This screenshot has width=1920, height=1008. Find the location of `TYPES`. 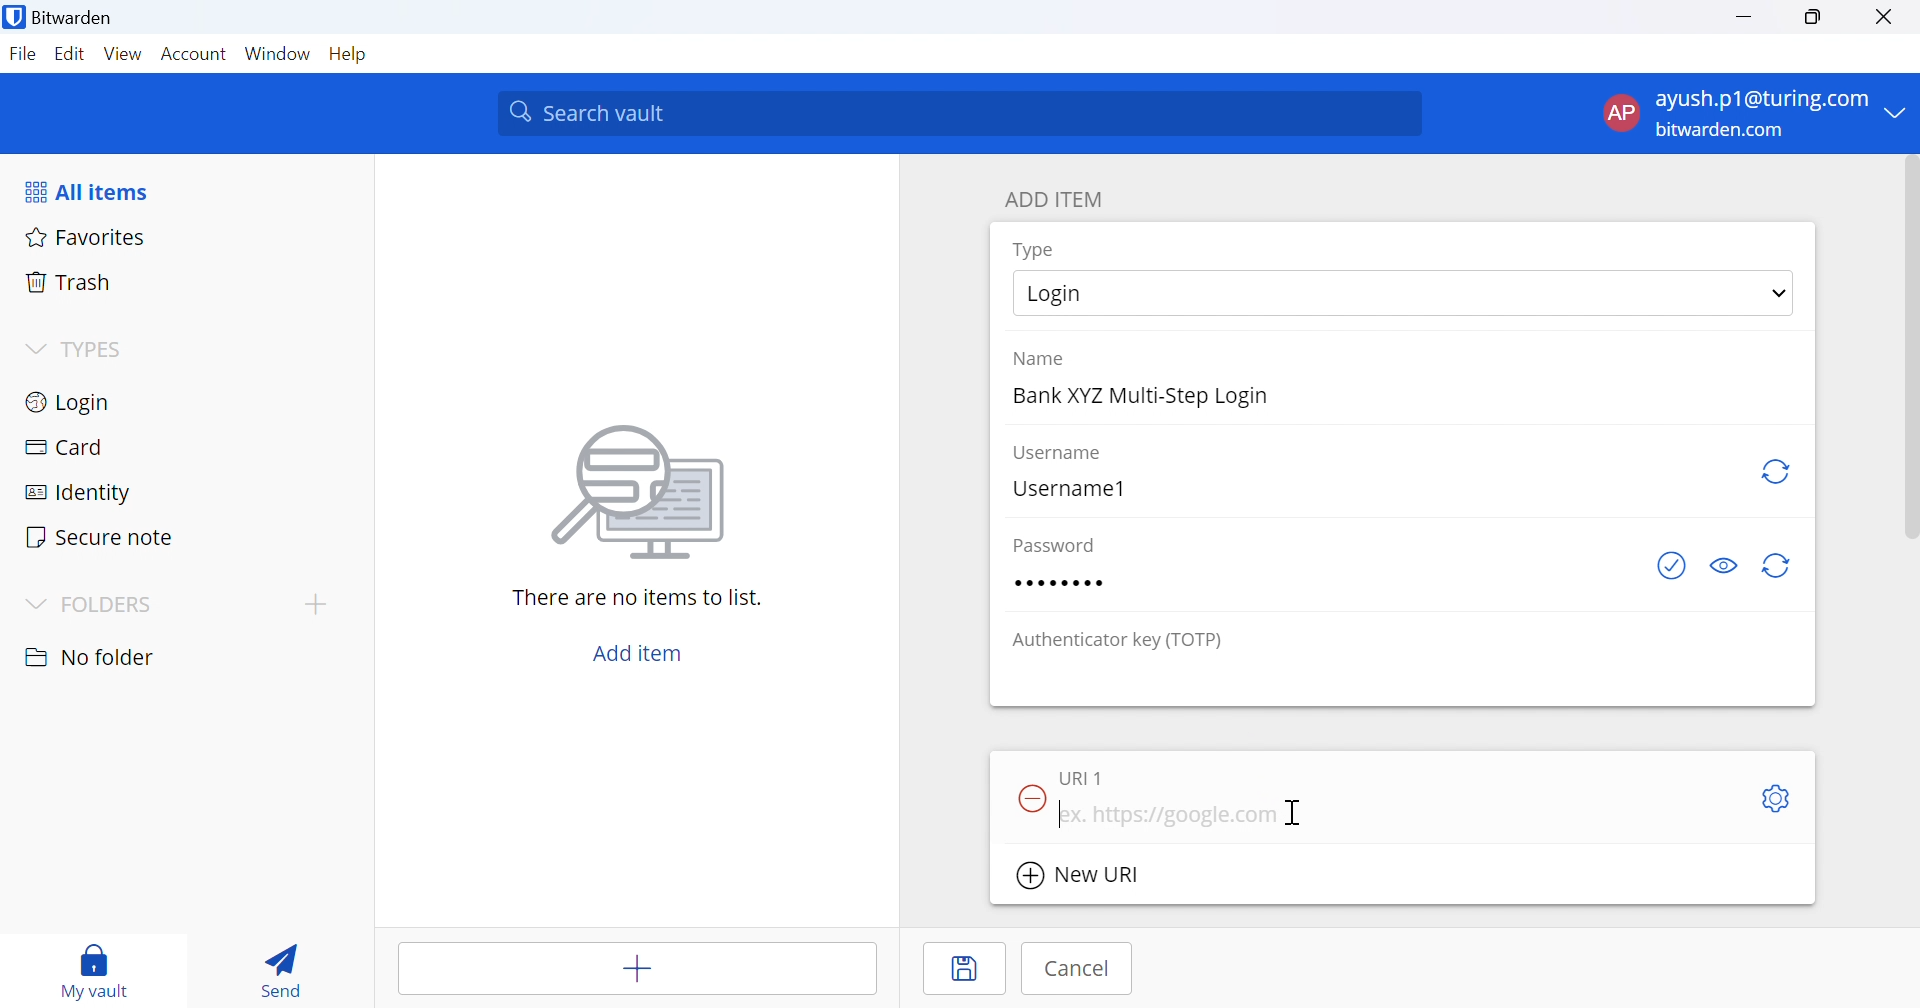

TYPES is located at coordinates (98, 350).